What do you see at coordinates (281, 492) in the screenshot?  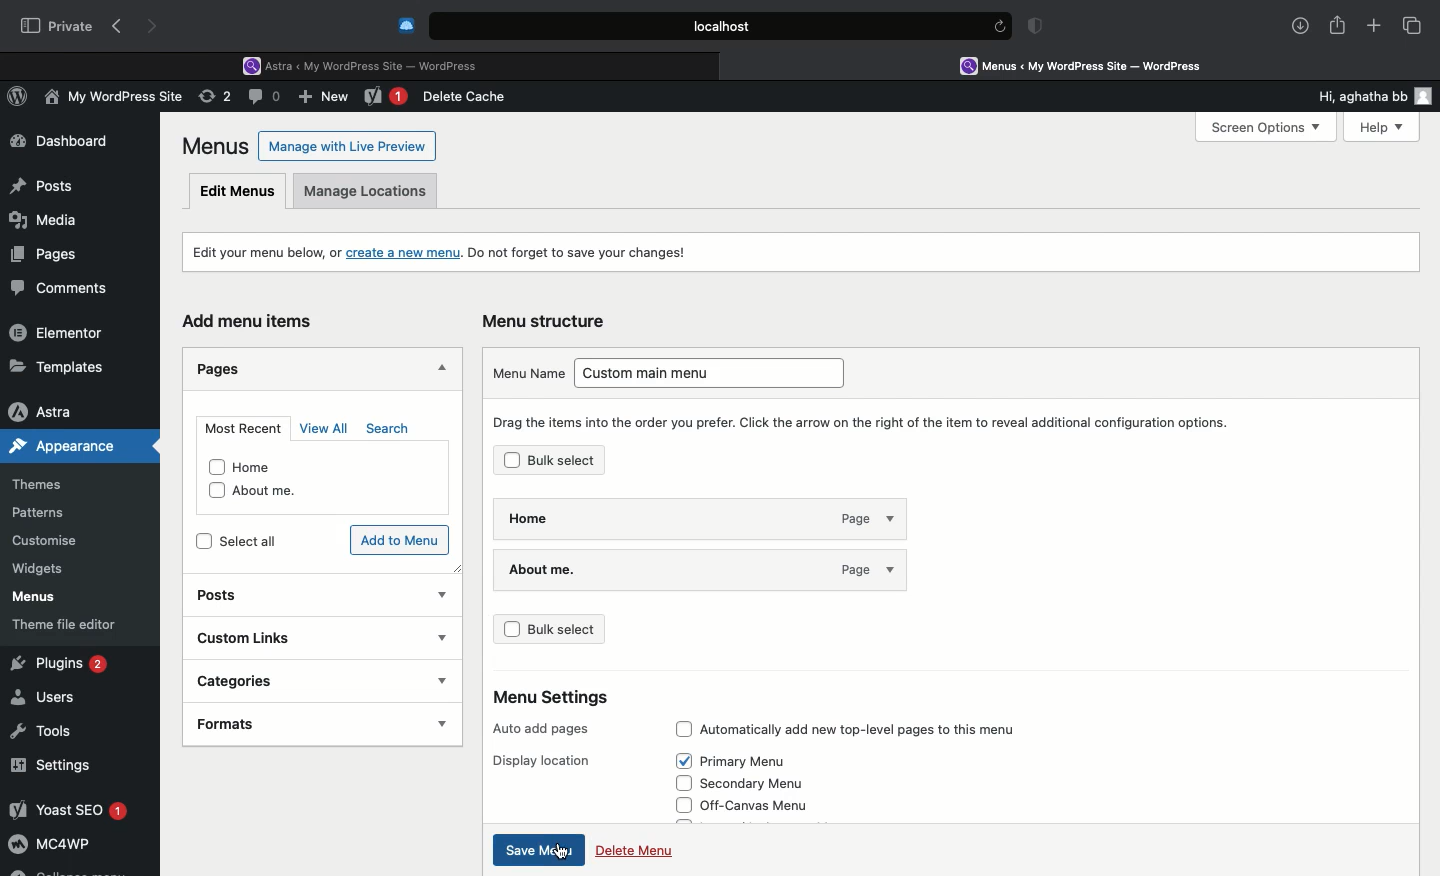 I see `About me` at bounding box center [281, 492].